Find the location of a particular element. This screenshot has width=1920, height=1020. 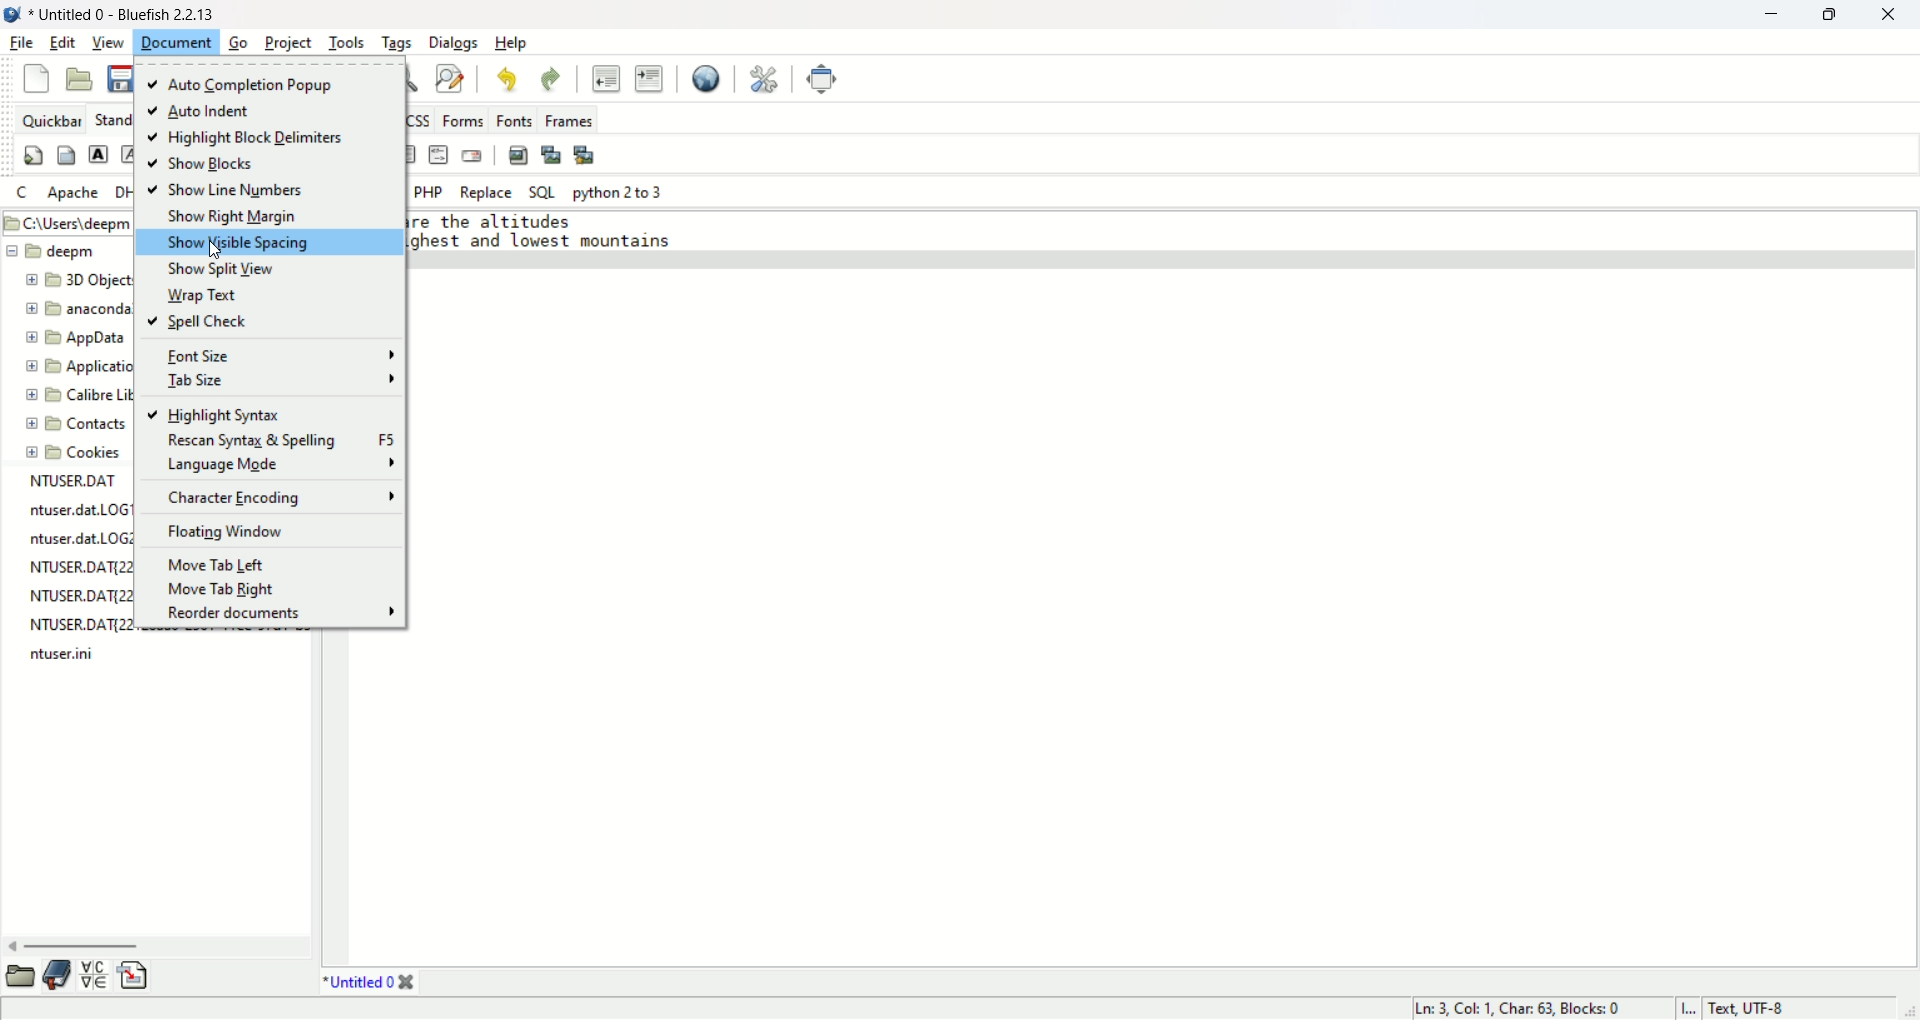

maximize is located at coordinates (1826, 15).